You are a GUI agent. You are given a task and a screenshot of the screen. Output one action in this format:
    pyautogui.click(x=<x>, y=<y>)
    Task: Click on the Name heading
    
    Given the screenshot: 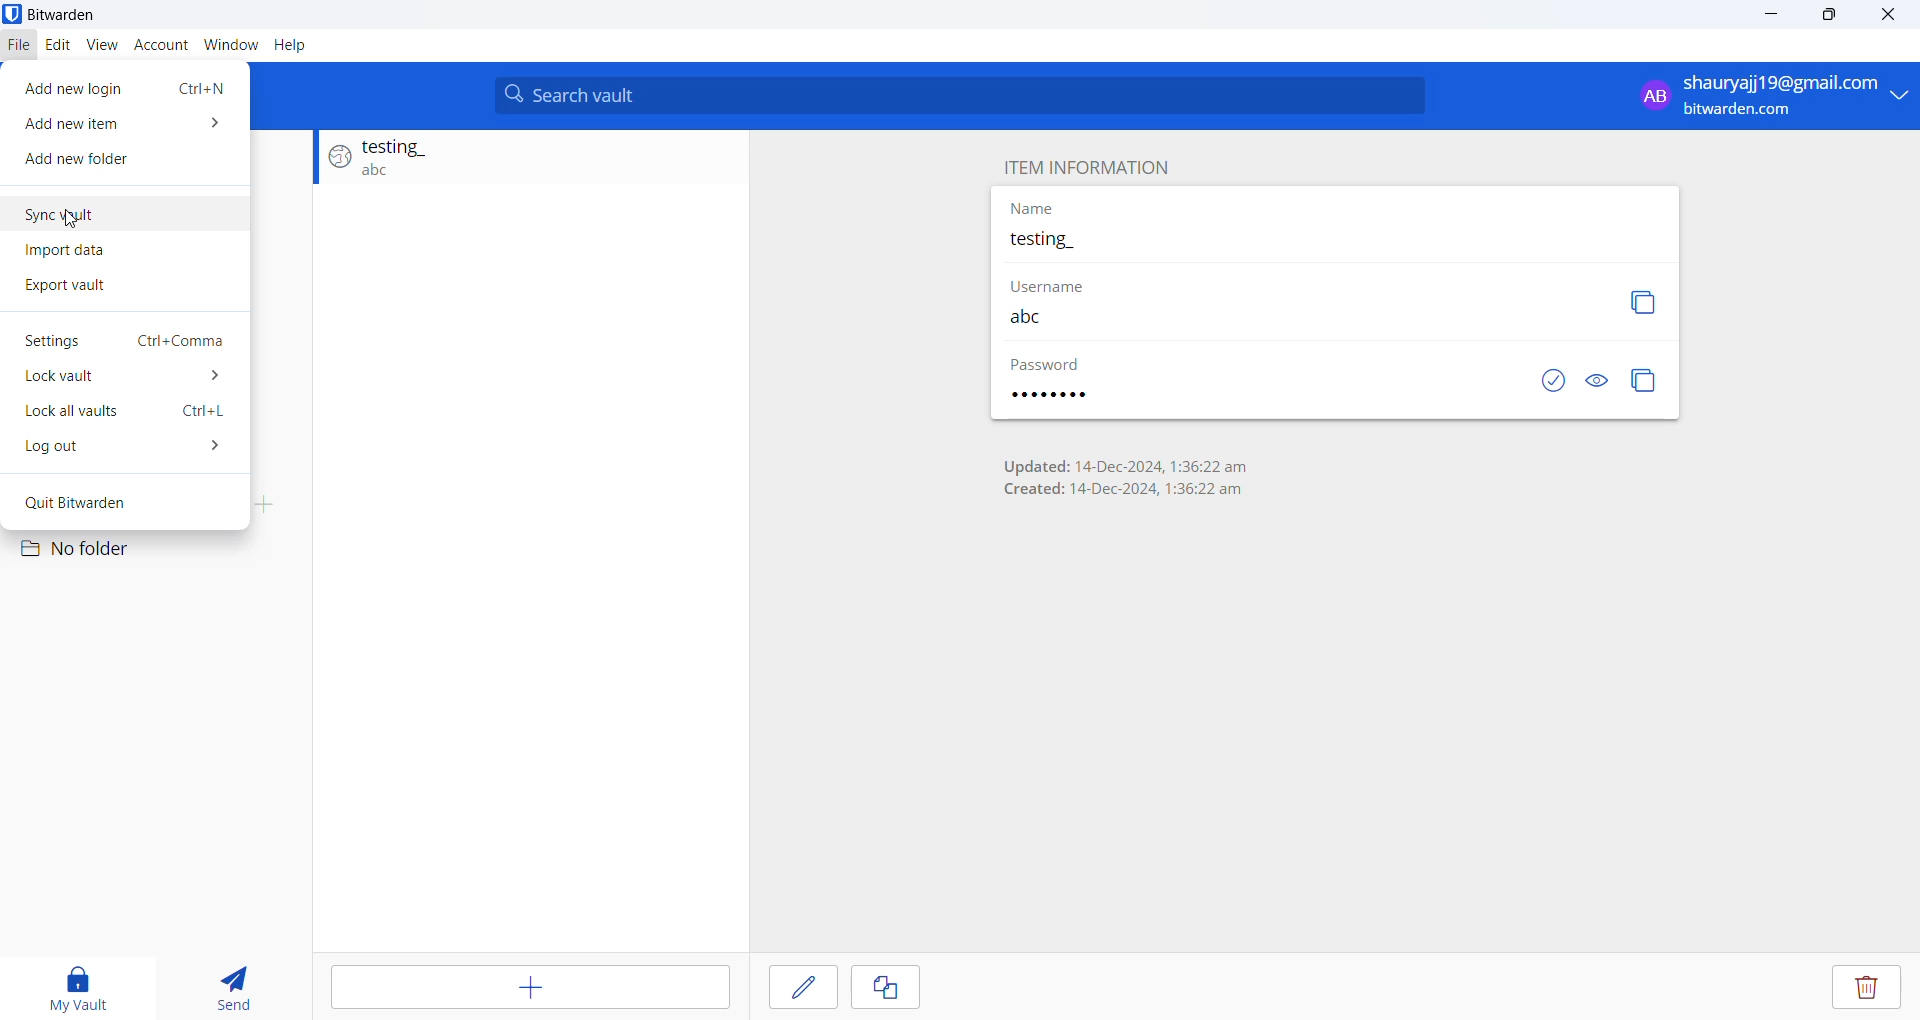 What is the action you would take?
    pyautogui.click(x=1034, y=209)
    